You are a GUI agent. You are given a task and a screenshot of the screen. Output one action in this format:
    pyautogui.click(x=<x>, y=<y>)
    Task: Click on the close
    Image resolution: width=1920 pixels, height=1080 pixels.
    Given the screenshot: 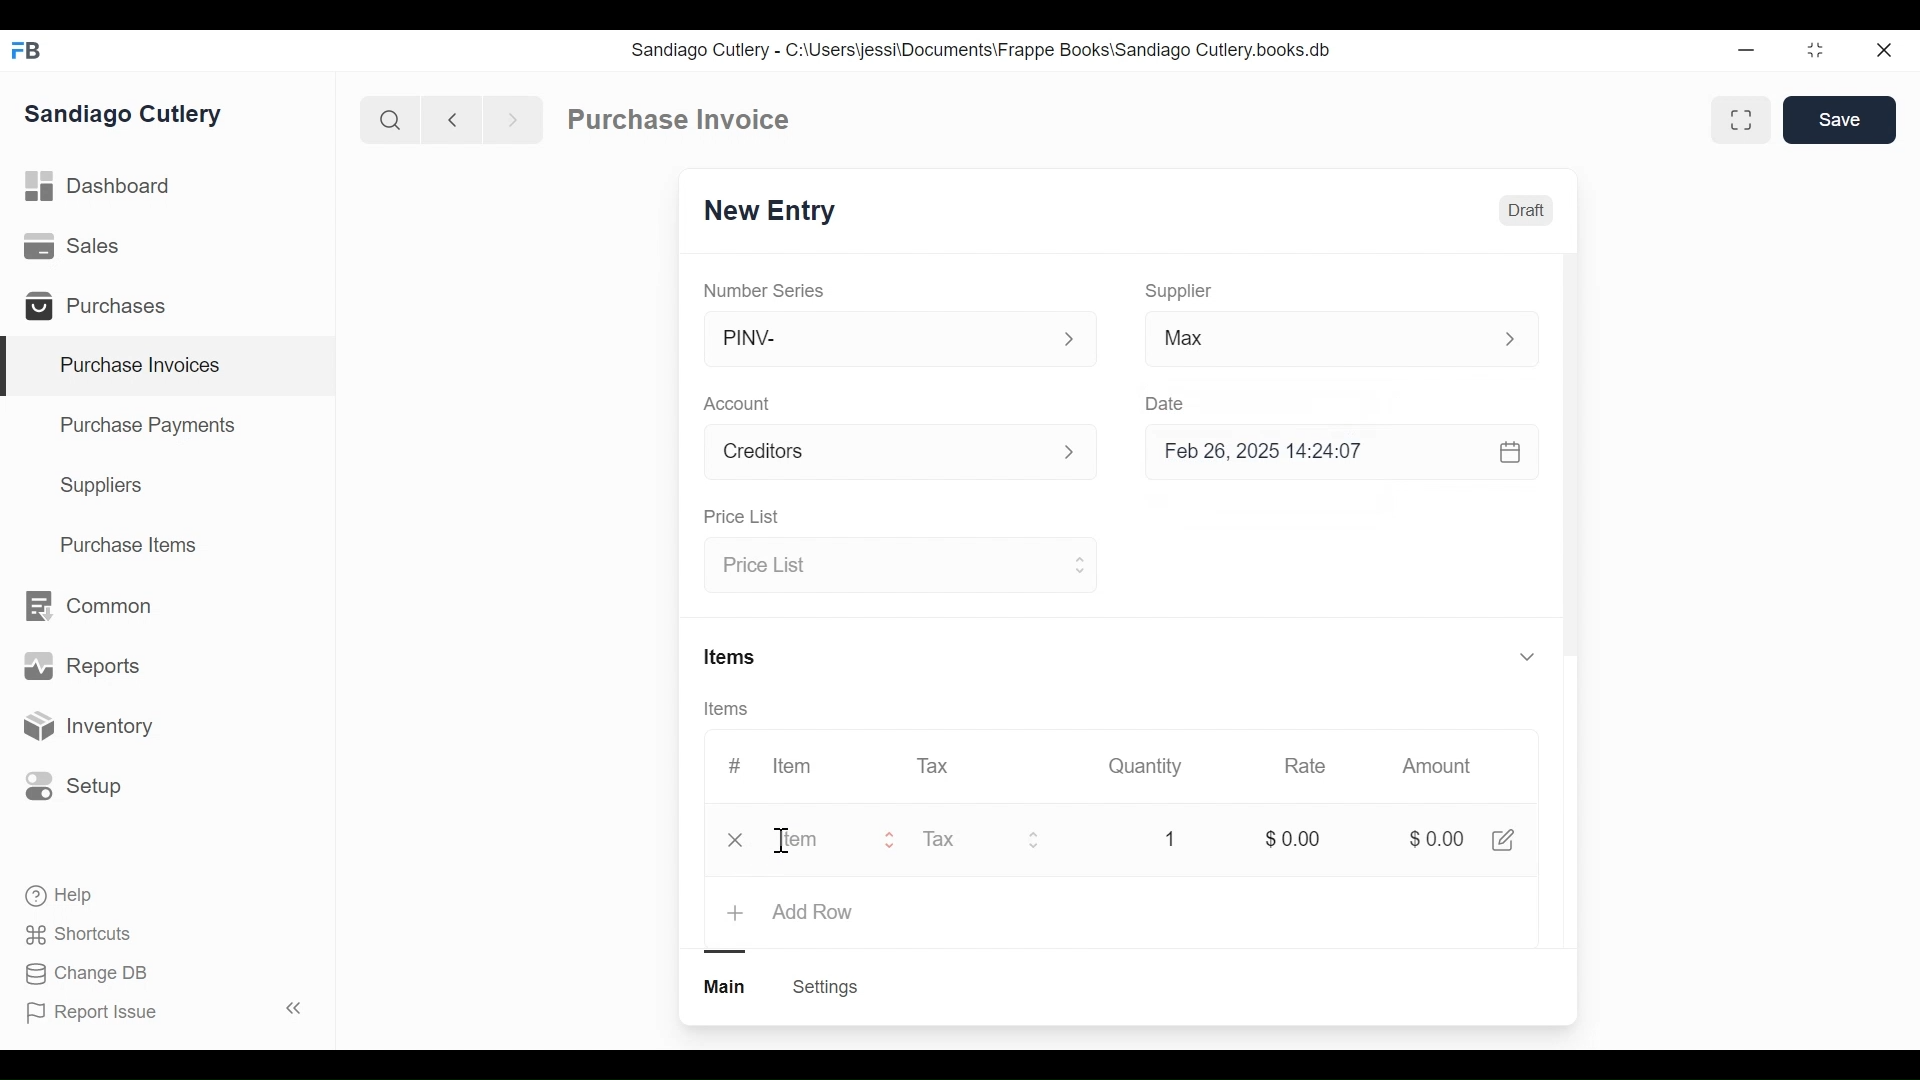 What is the action you would take?
    pyautogui.click(x=1882, y=51)
    